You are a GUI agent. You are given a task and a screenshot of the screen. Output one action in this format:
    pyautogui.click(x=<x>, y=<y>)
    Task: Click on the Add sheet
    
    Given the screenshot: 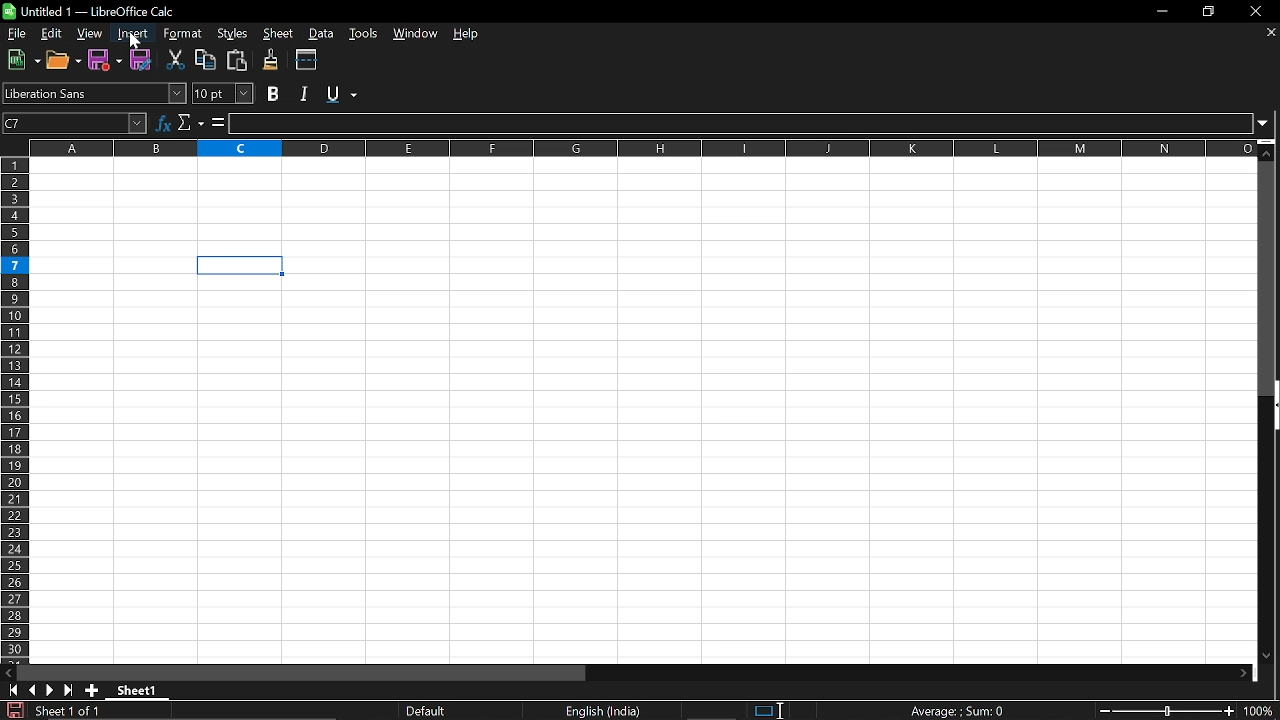 What is the action you would take?
    pyautogui.click(x=91, y=690)
    